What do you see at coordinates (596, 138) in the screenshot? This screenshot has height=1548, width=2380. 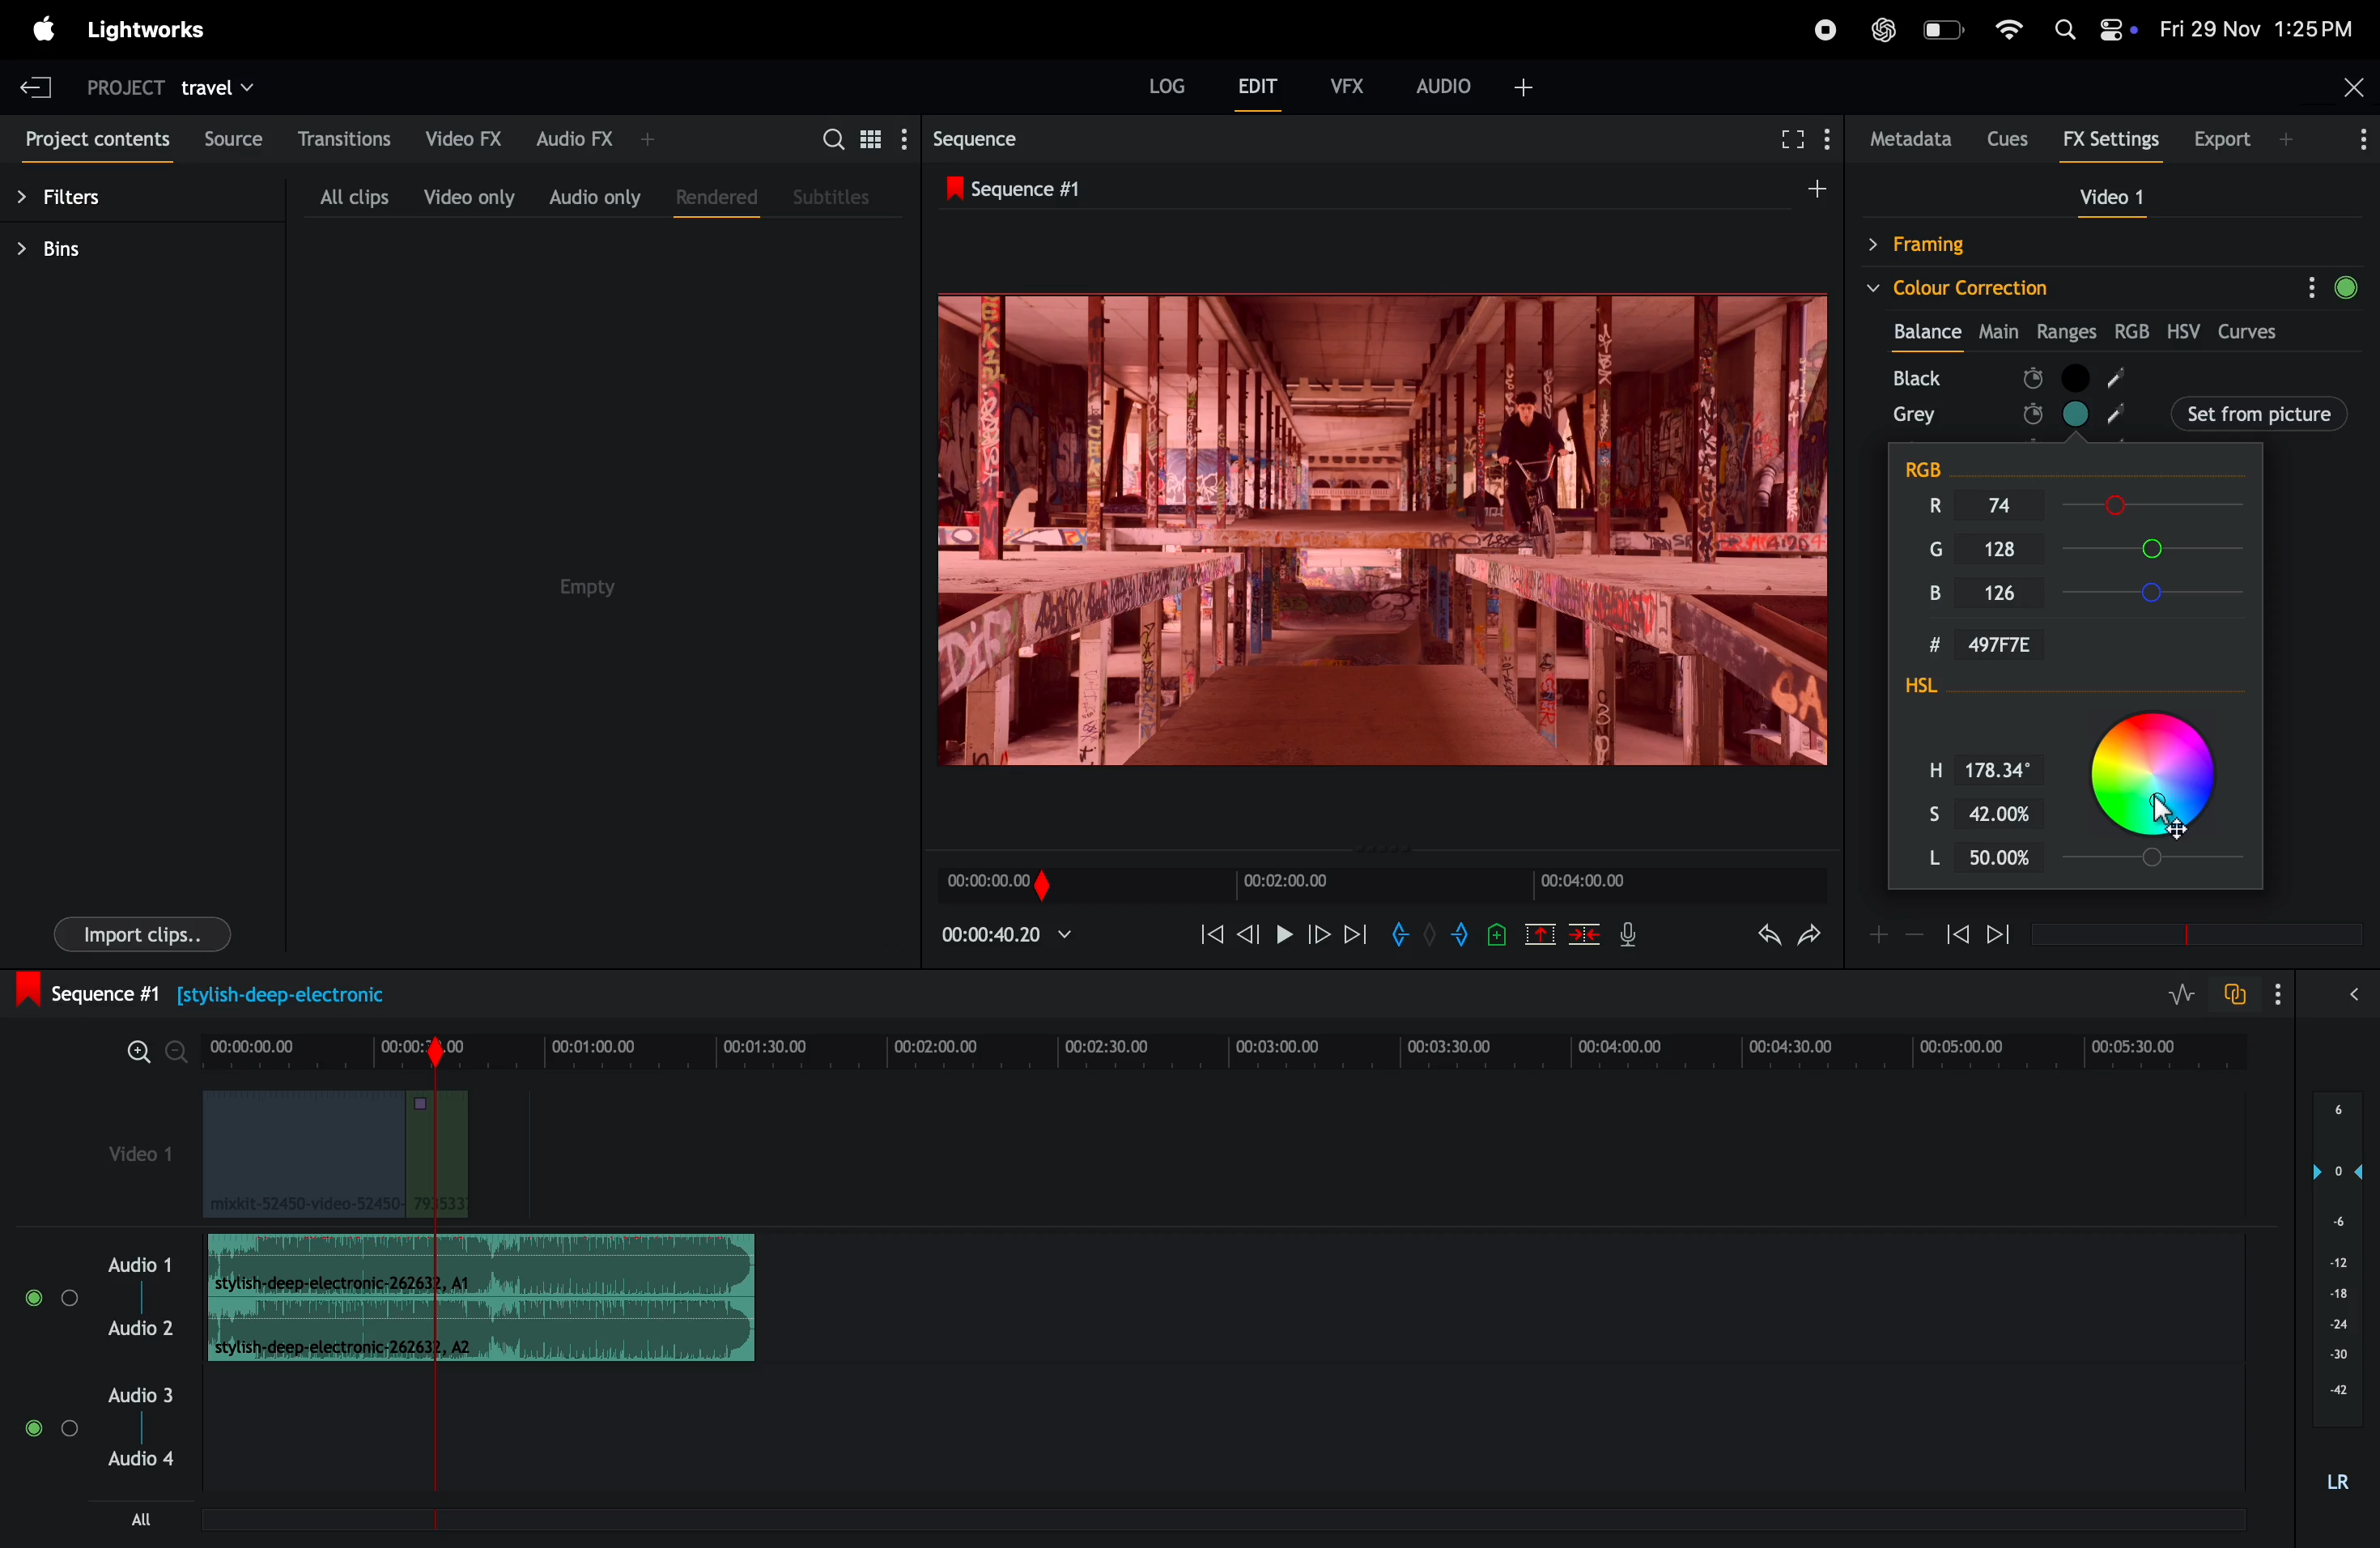 I see `audio fx` at bounding box center [596, 138].